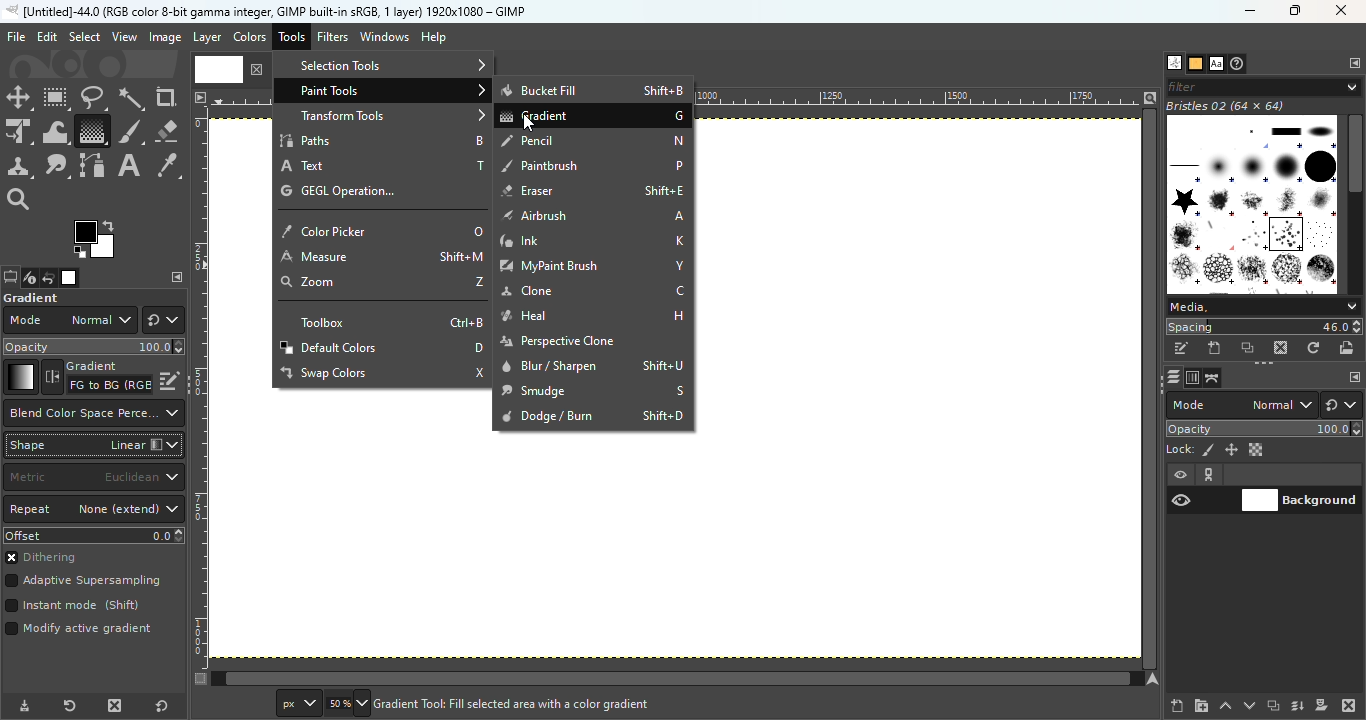  I want to click on Swap colors, so click(380, 374).